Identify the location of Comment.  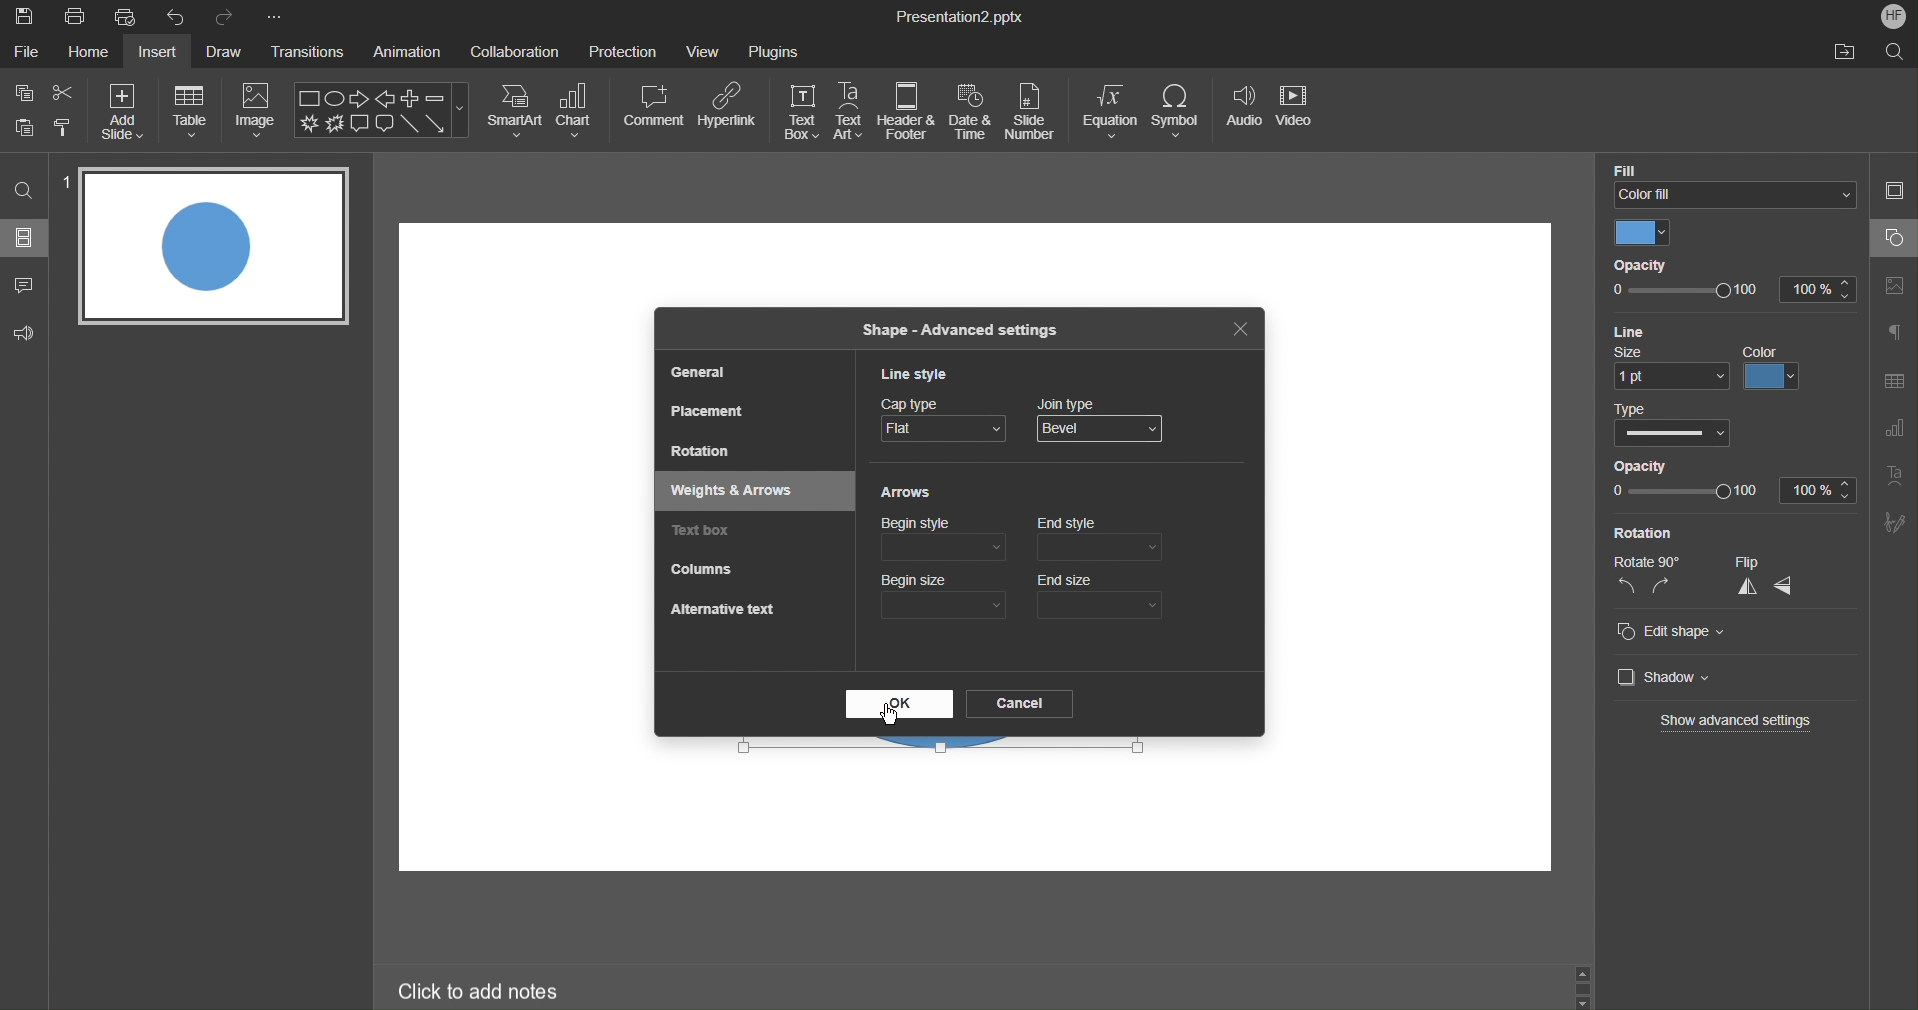
(654, 105).